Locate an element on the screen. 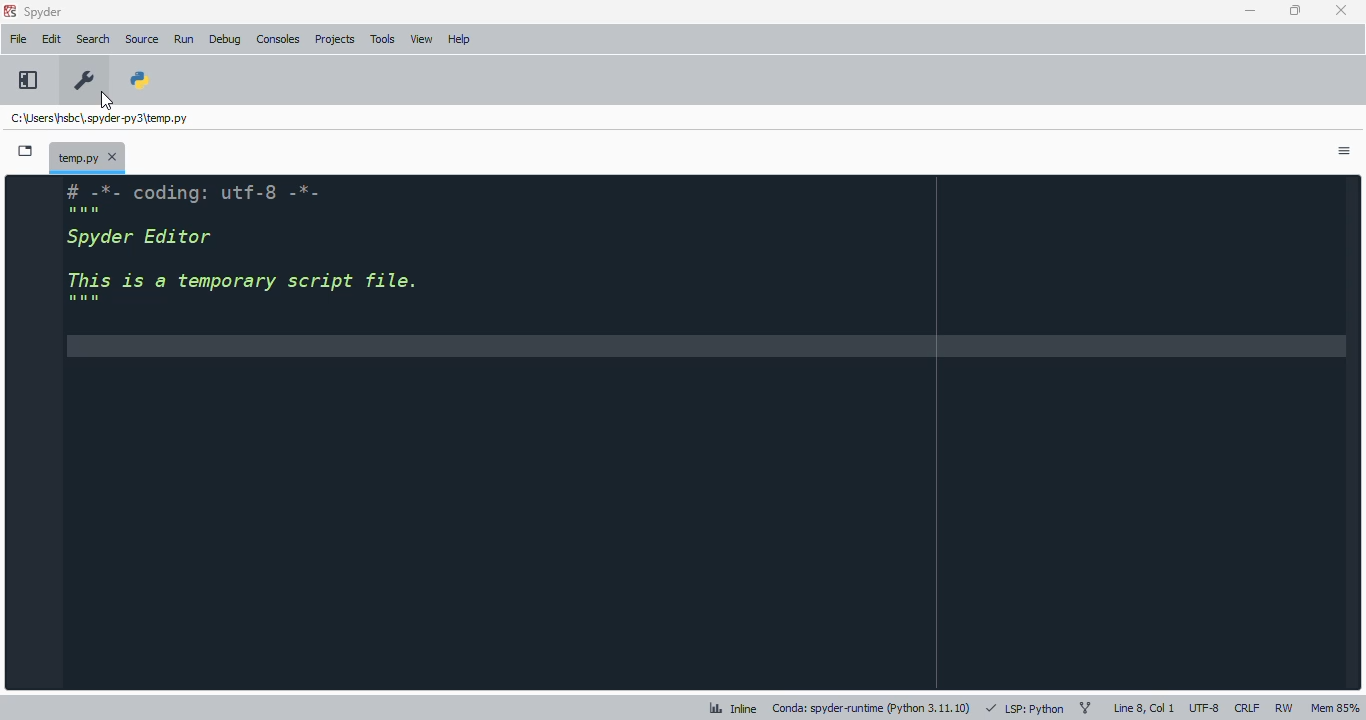 The height and width of the screenshot is (720, 1366). spyder is located at coordinates (43, 12).